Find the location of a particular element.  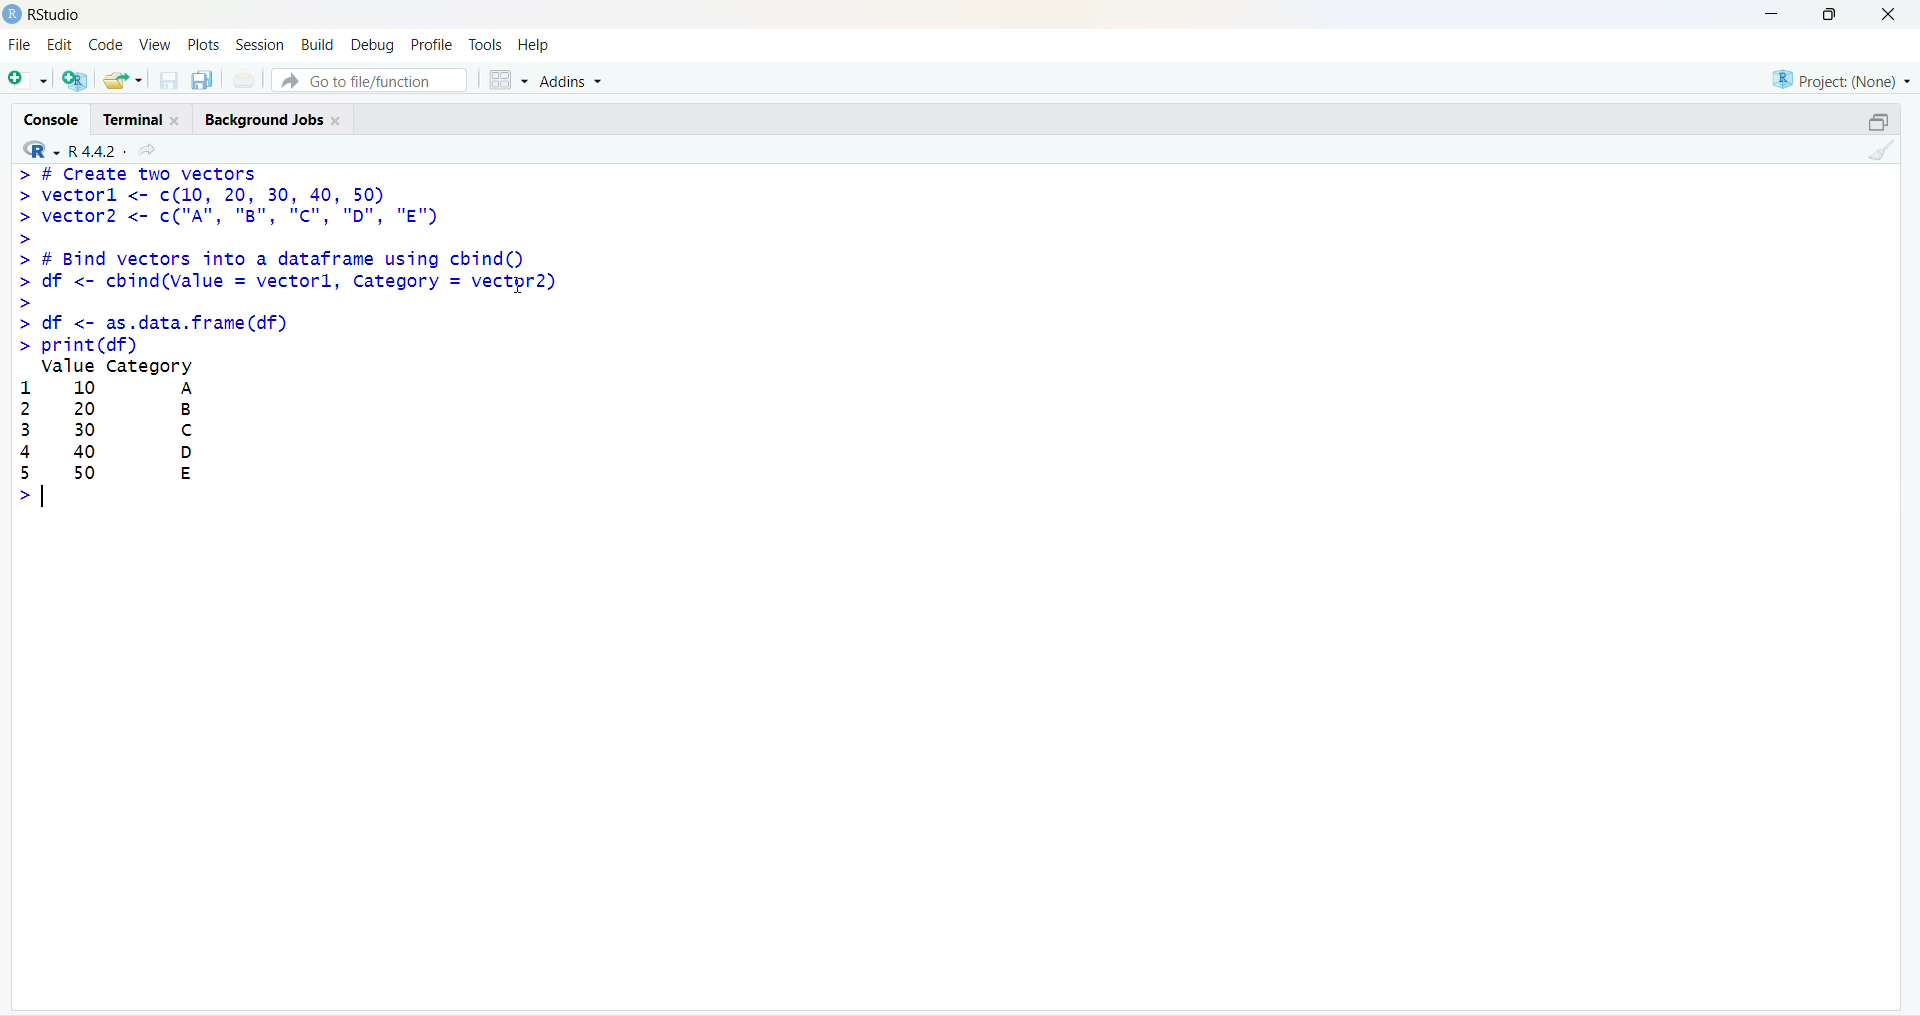

Console is located at coordinates (49, 117).